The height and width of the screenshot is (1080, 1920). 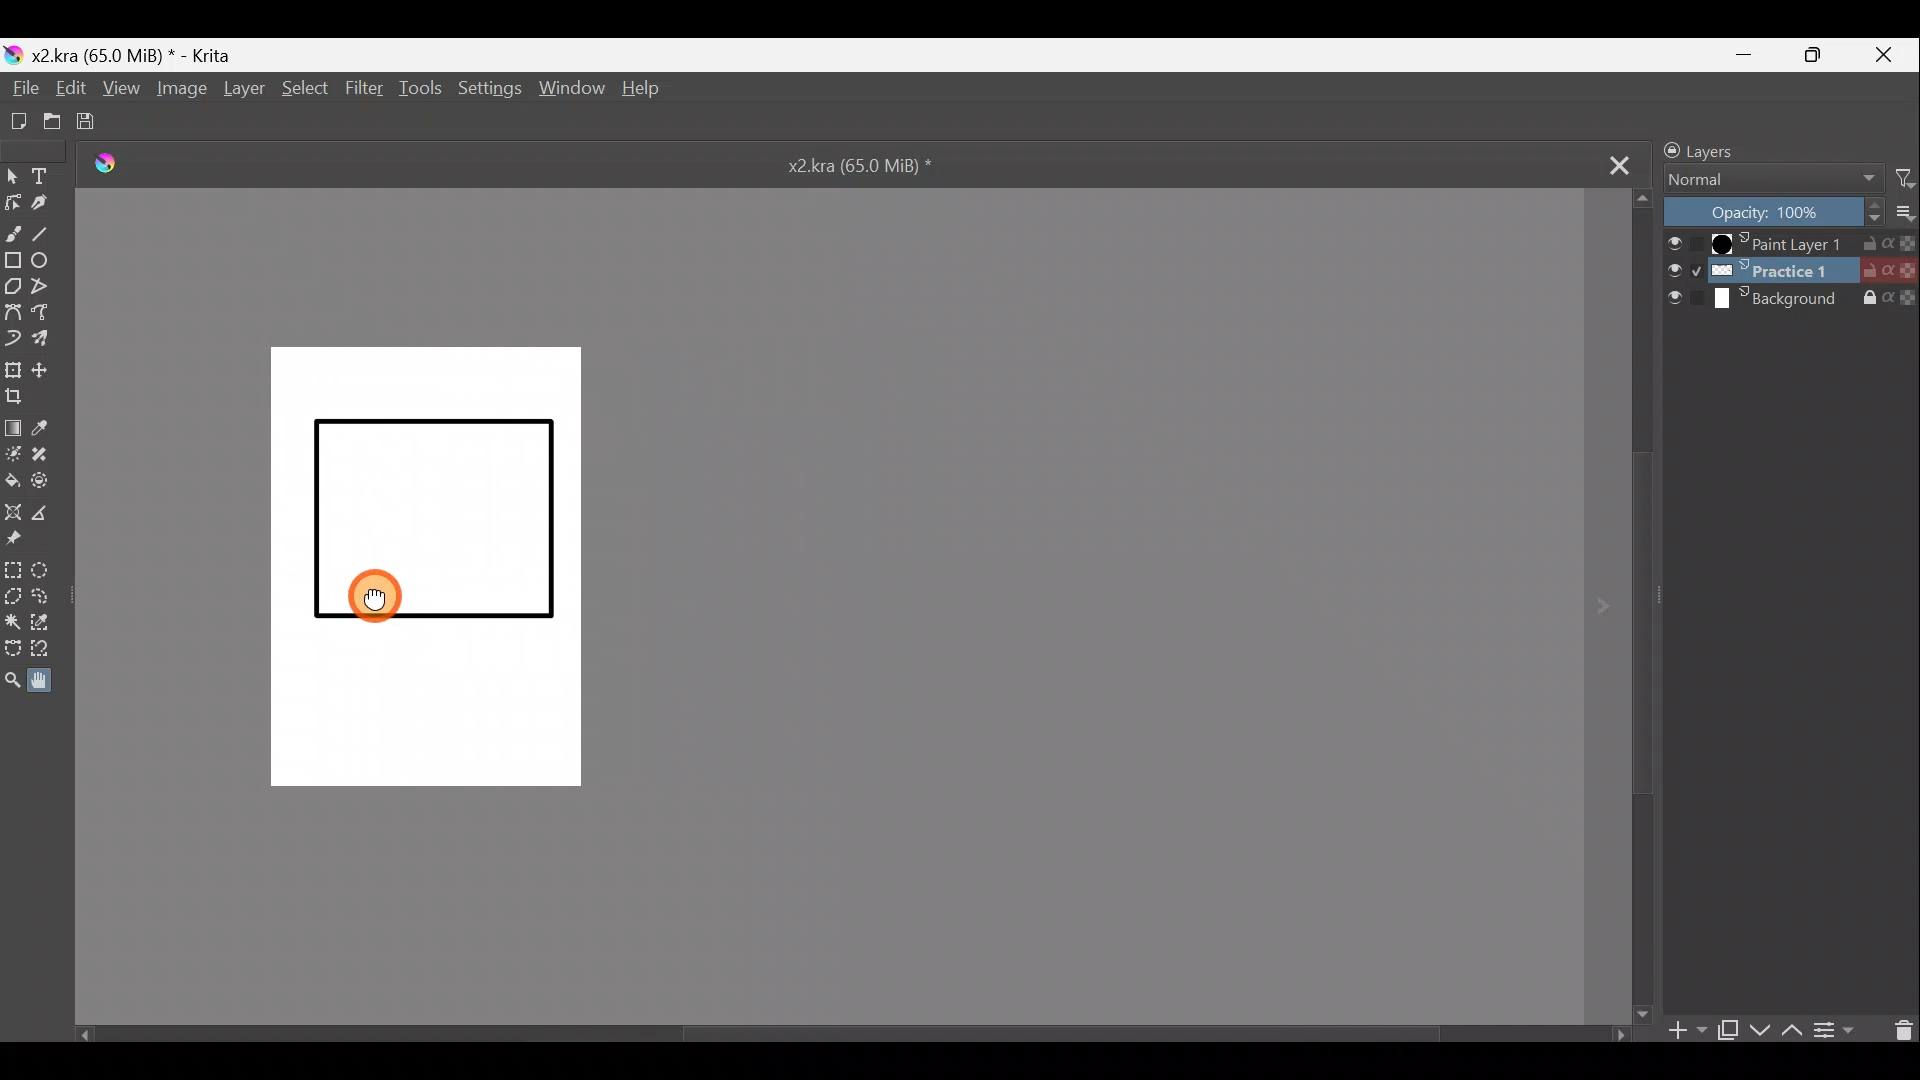 I want to click on Text tool, so click(x=45, y=177).